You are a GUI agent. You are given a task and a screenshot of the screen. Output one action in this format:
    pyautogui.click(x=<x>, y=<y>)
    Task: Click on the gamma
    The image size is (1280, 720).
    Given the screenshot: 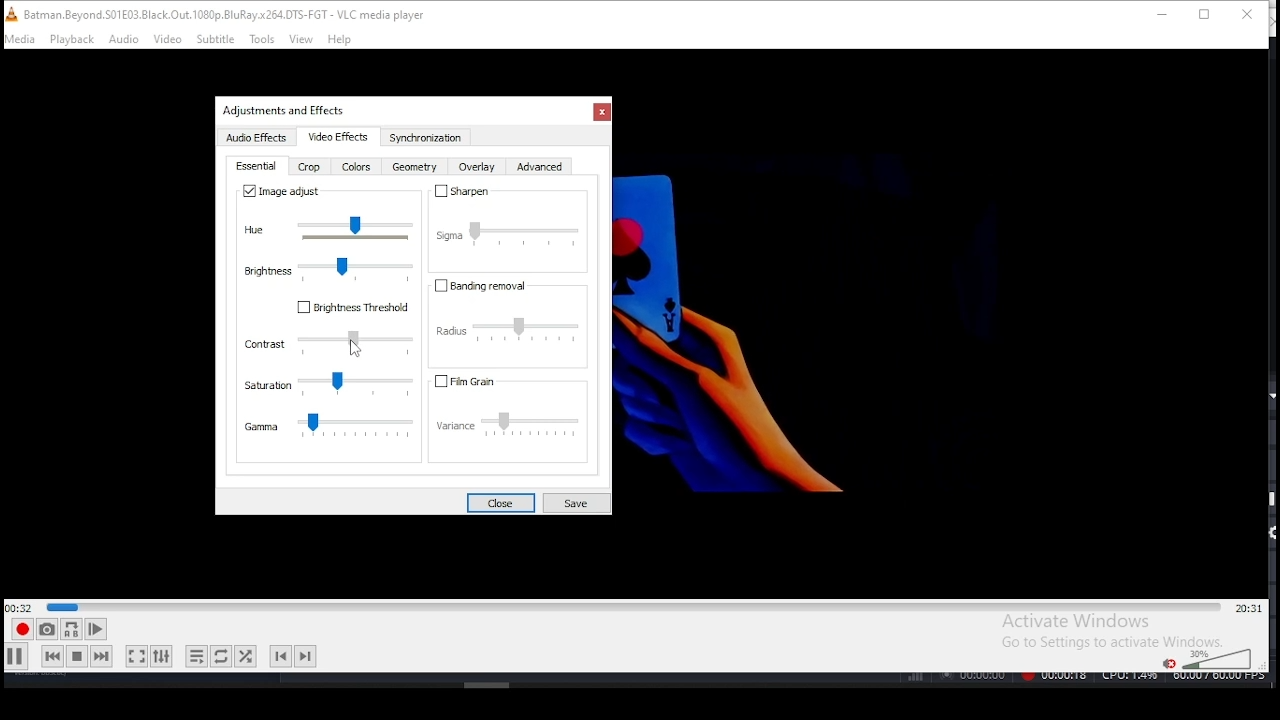 What is the action you would take?
    pyautogui.click(x=330, y=428)
    